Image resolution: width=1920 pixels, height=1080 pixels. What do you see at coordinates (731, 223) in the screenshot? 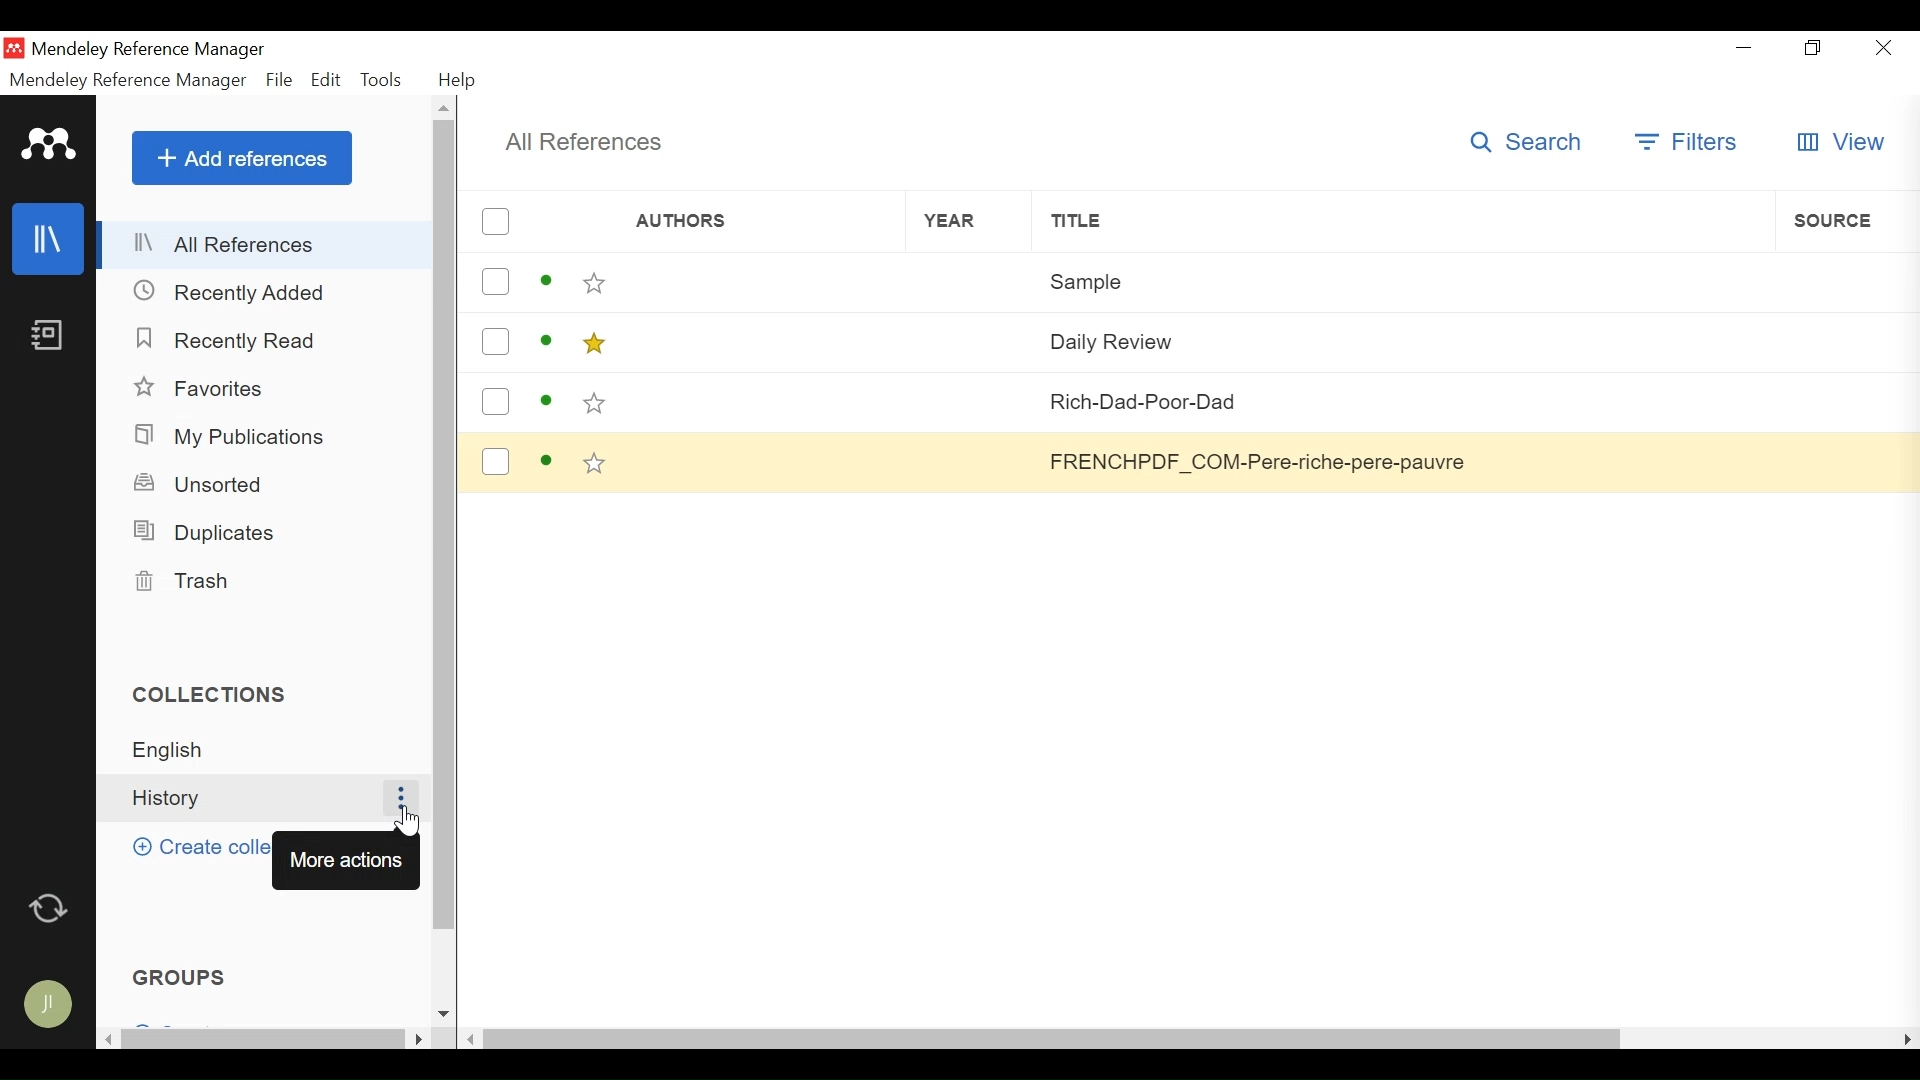
I see `Authors` at bounding box center [731, 223].